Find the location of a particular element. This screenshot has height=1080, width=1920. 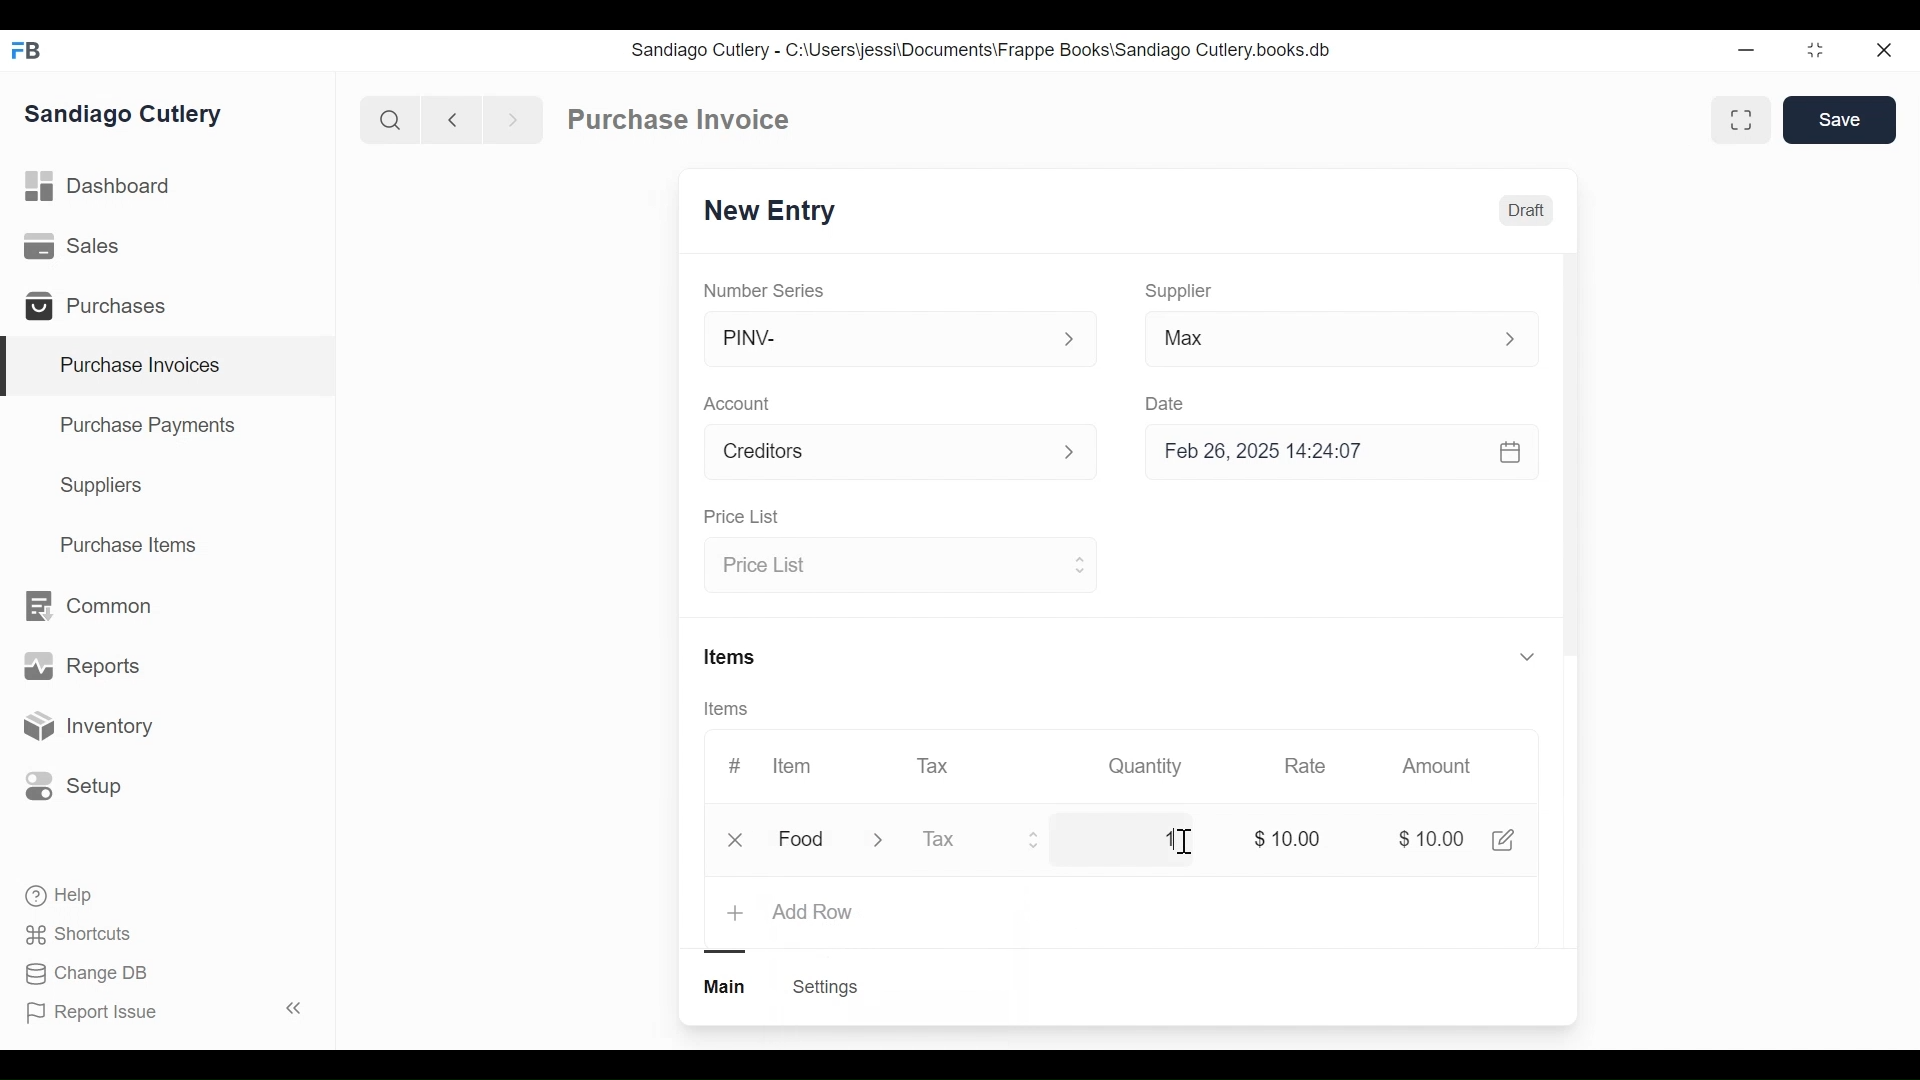

Sandiago Cutlery is located at coordinates (126, 116).